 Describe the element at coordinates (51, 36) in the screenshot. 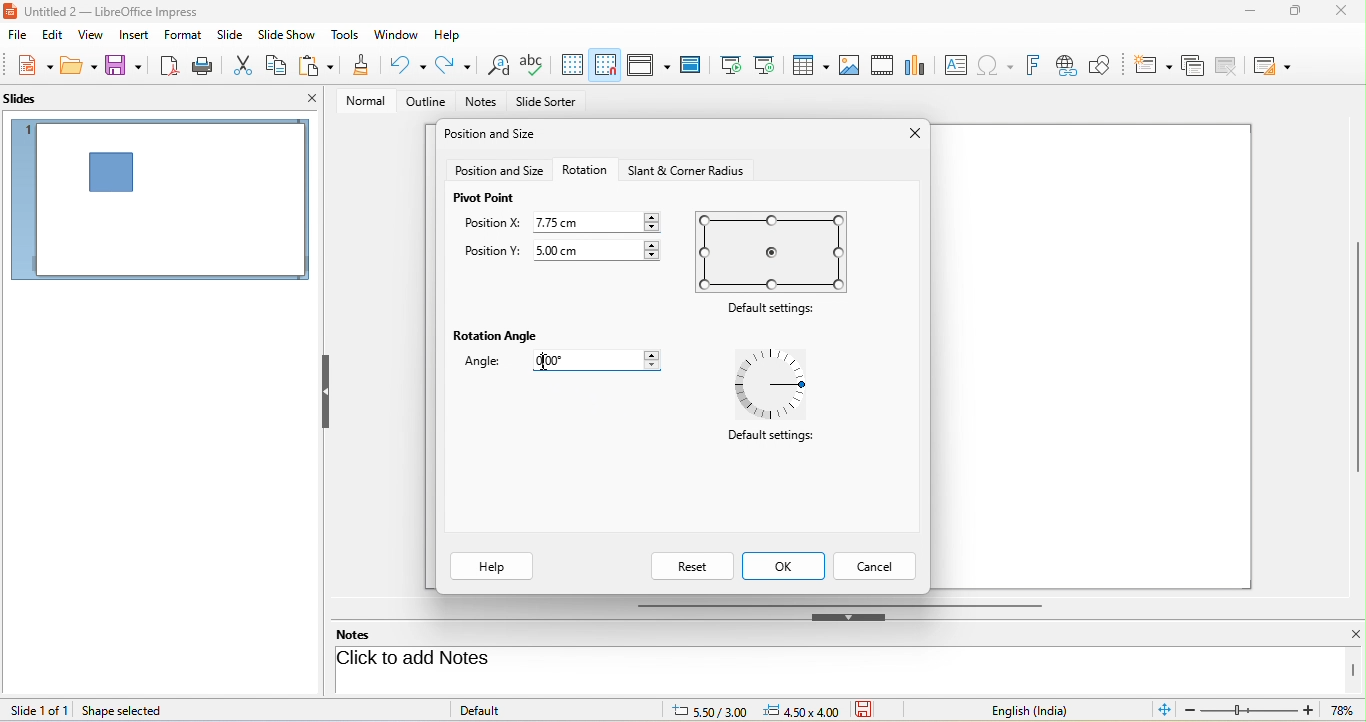

I see `edit` at that location.